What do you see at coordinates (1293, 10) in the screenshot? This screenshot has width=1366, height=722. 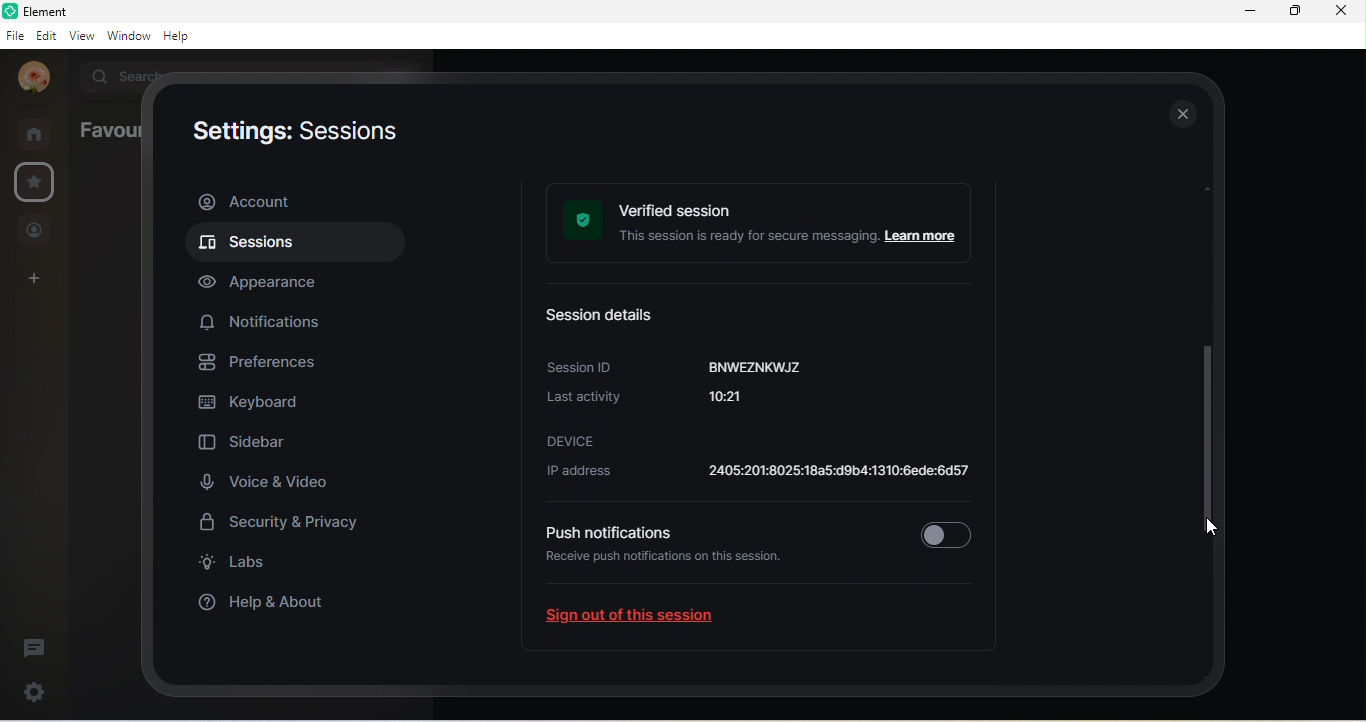 I see `maximize` at bounding box center [1293, 10].